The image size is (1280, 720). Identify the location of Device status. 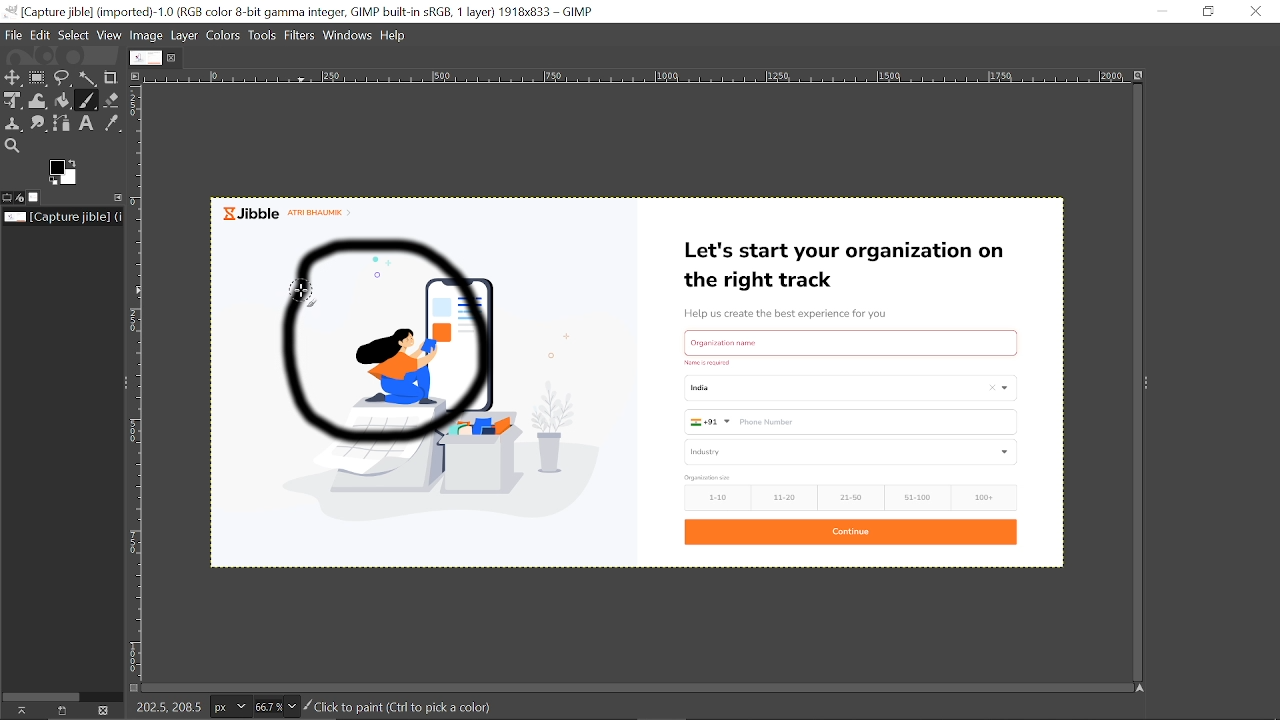
(22, 198).